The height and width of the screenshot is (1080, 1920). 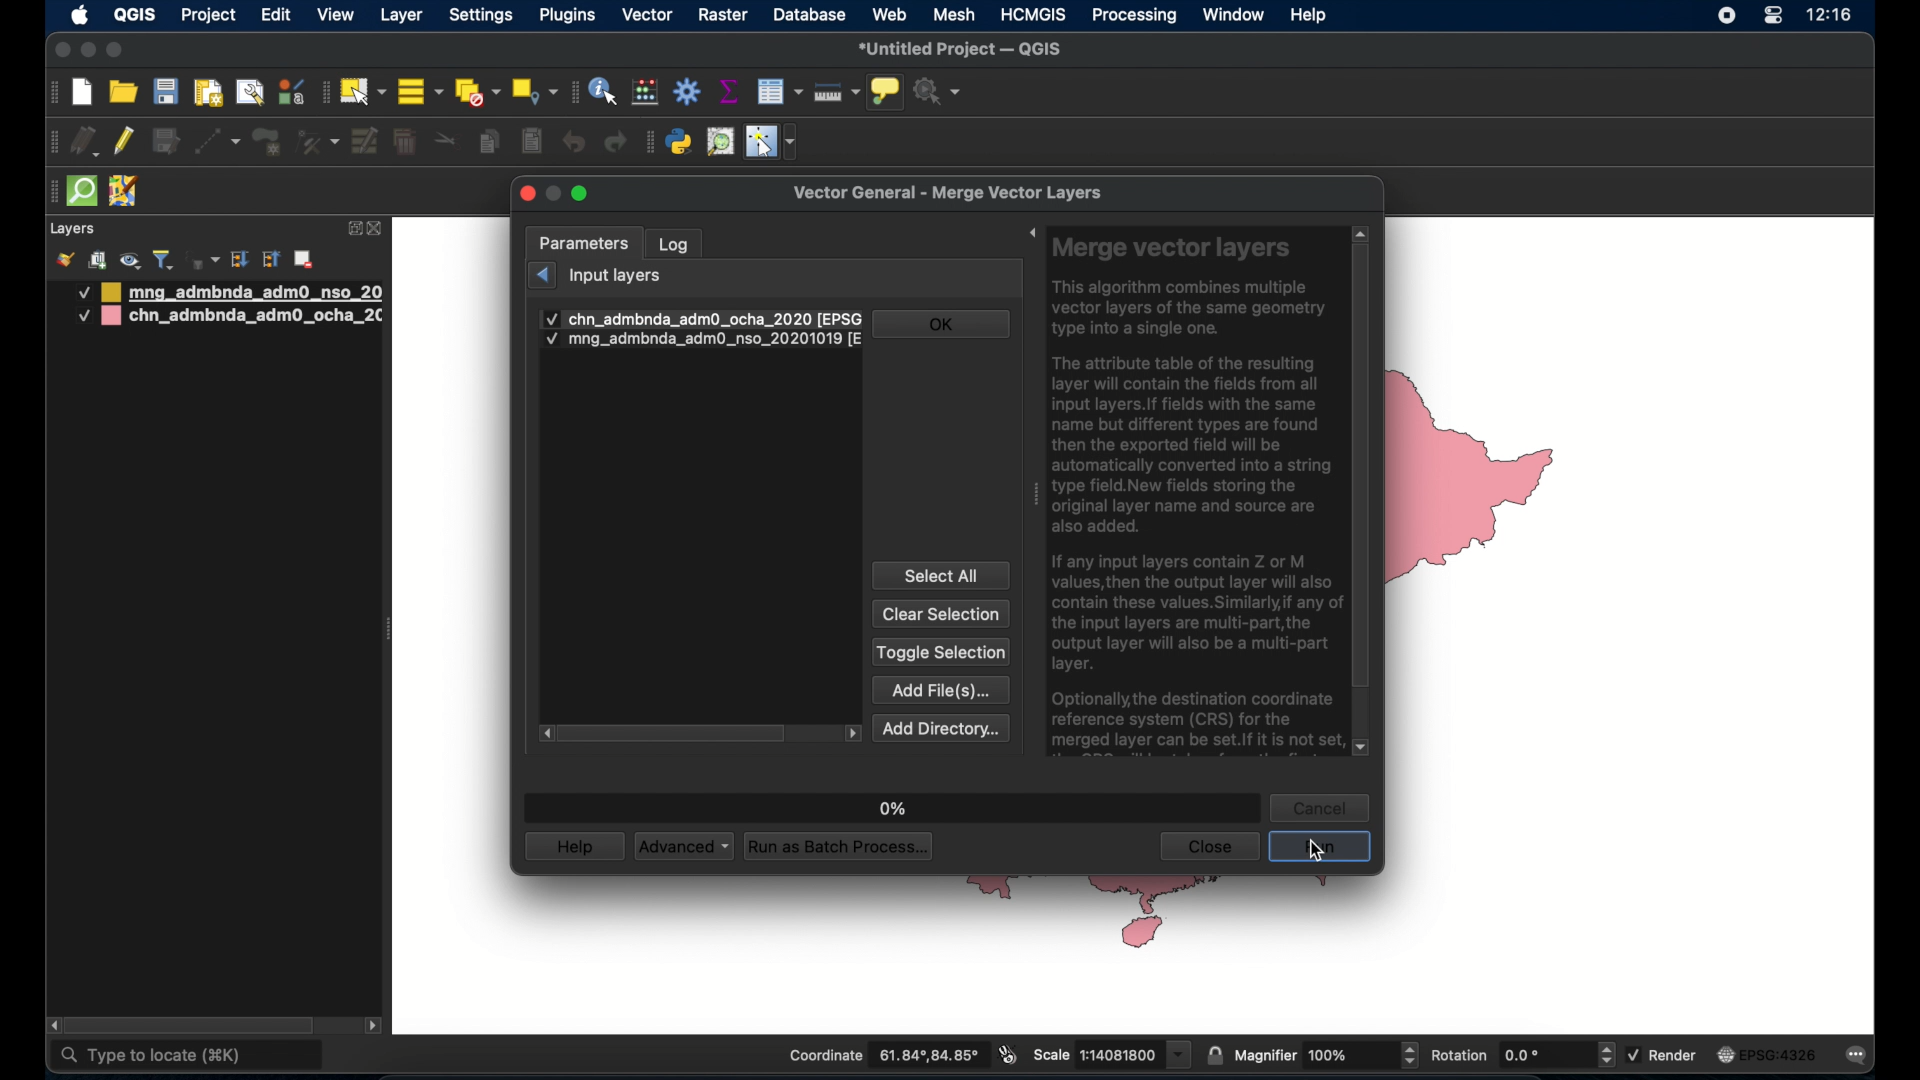 What do you see at coordinates (201, 258) in the screenshot?
I see `filter legend by expression` at bounding box center [201, 258].